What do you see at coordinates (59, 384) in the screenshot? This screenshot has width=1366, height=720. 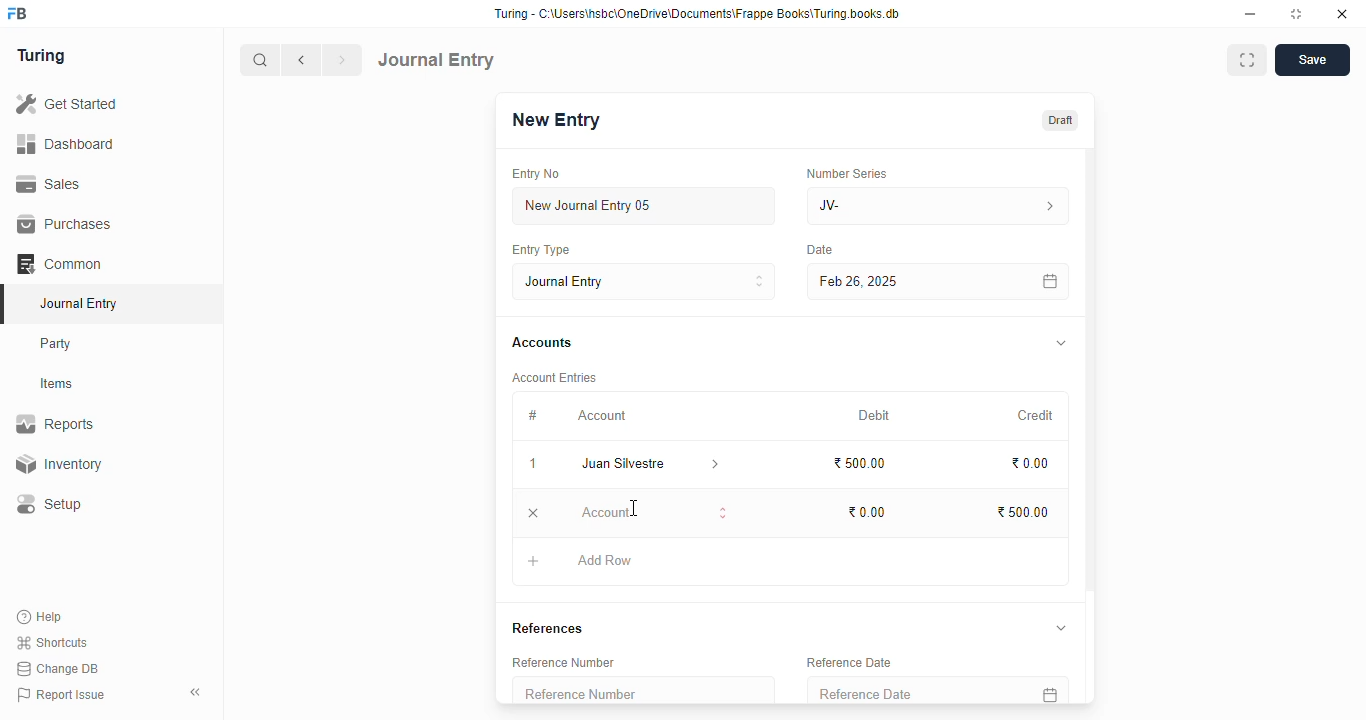 I see `items` at bounding box center [59, 384].